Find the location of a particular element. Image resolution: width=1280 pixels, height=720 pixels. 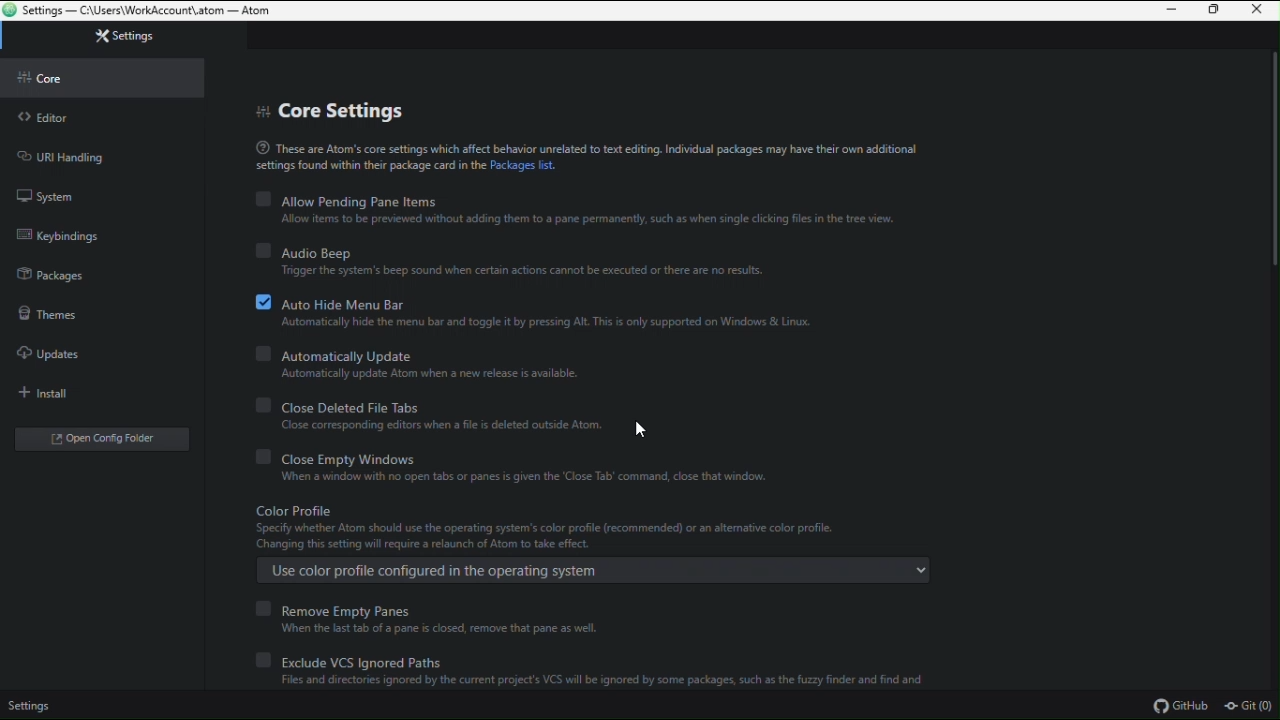

allow pending pane items is located at coordinates (589, 201).